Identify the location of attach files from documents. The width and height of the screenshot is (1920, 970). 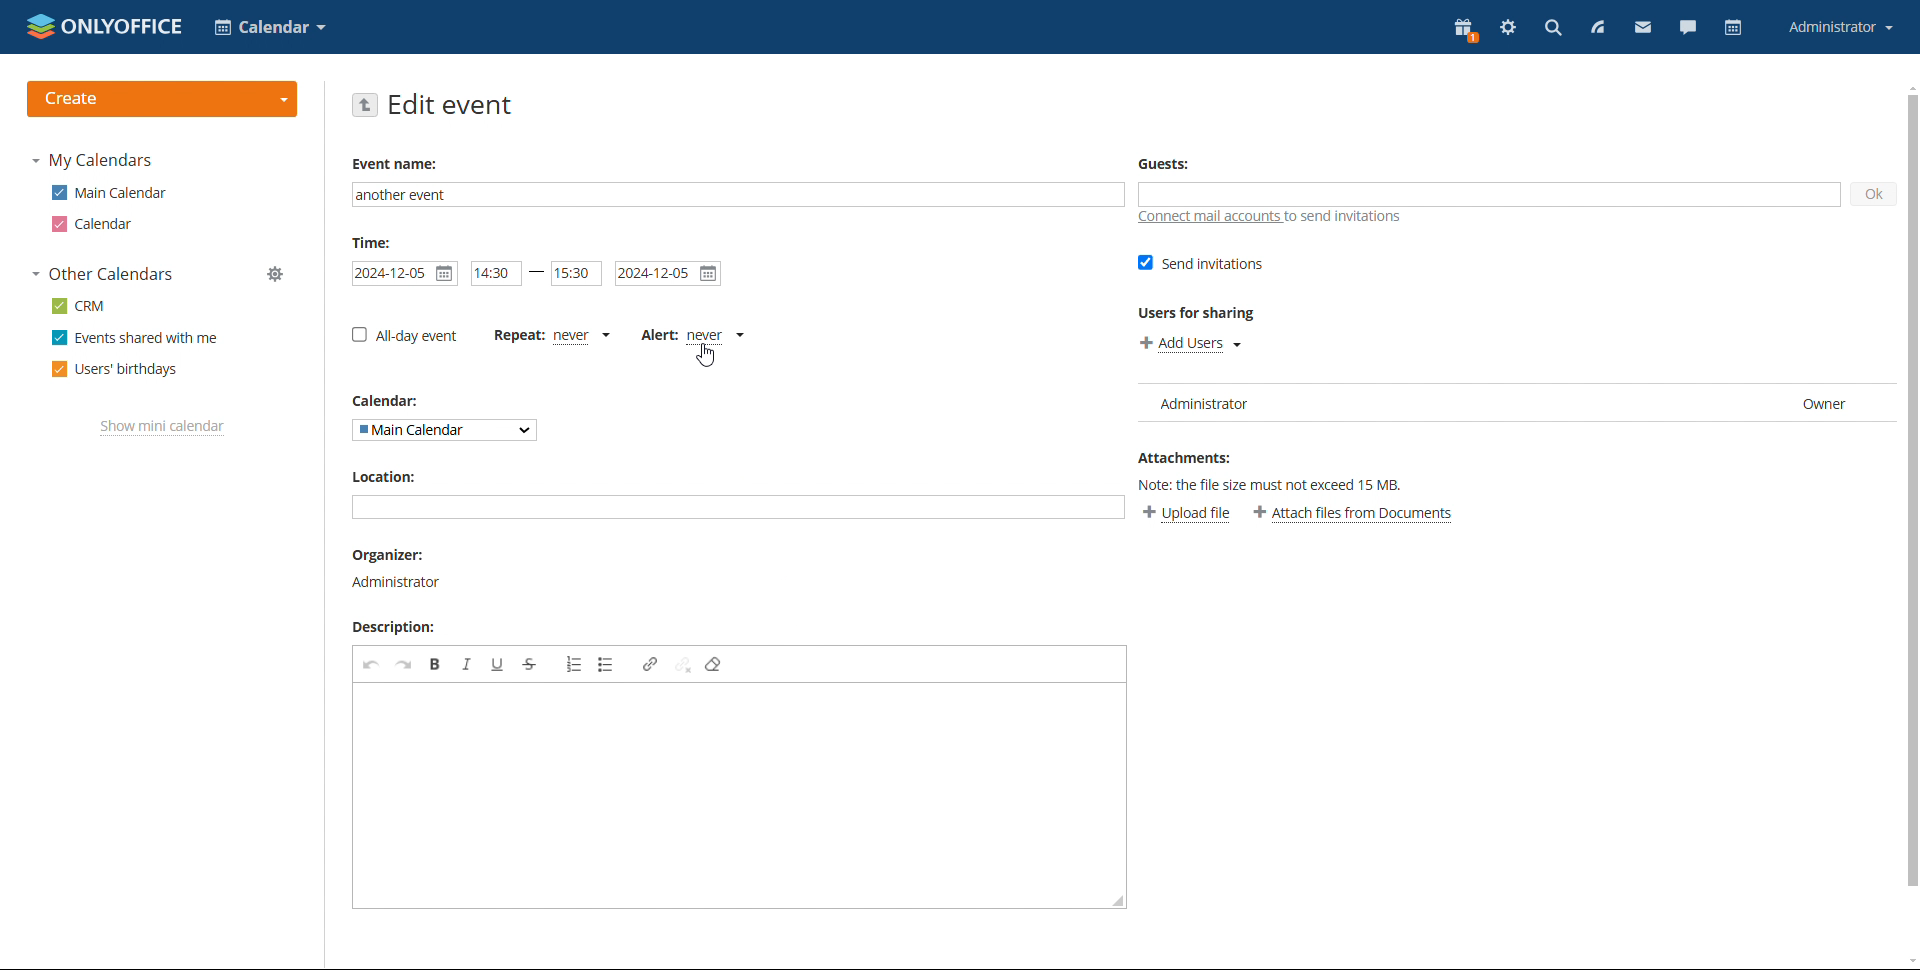
(1354, 514).